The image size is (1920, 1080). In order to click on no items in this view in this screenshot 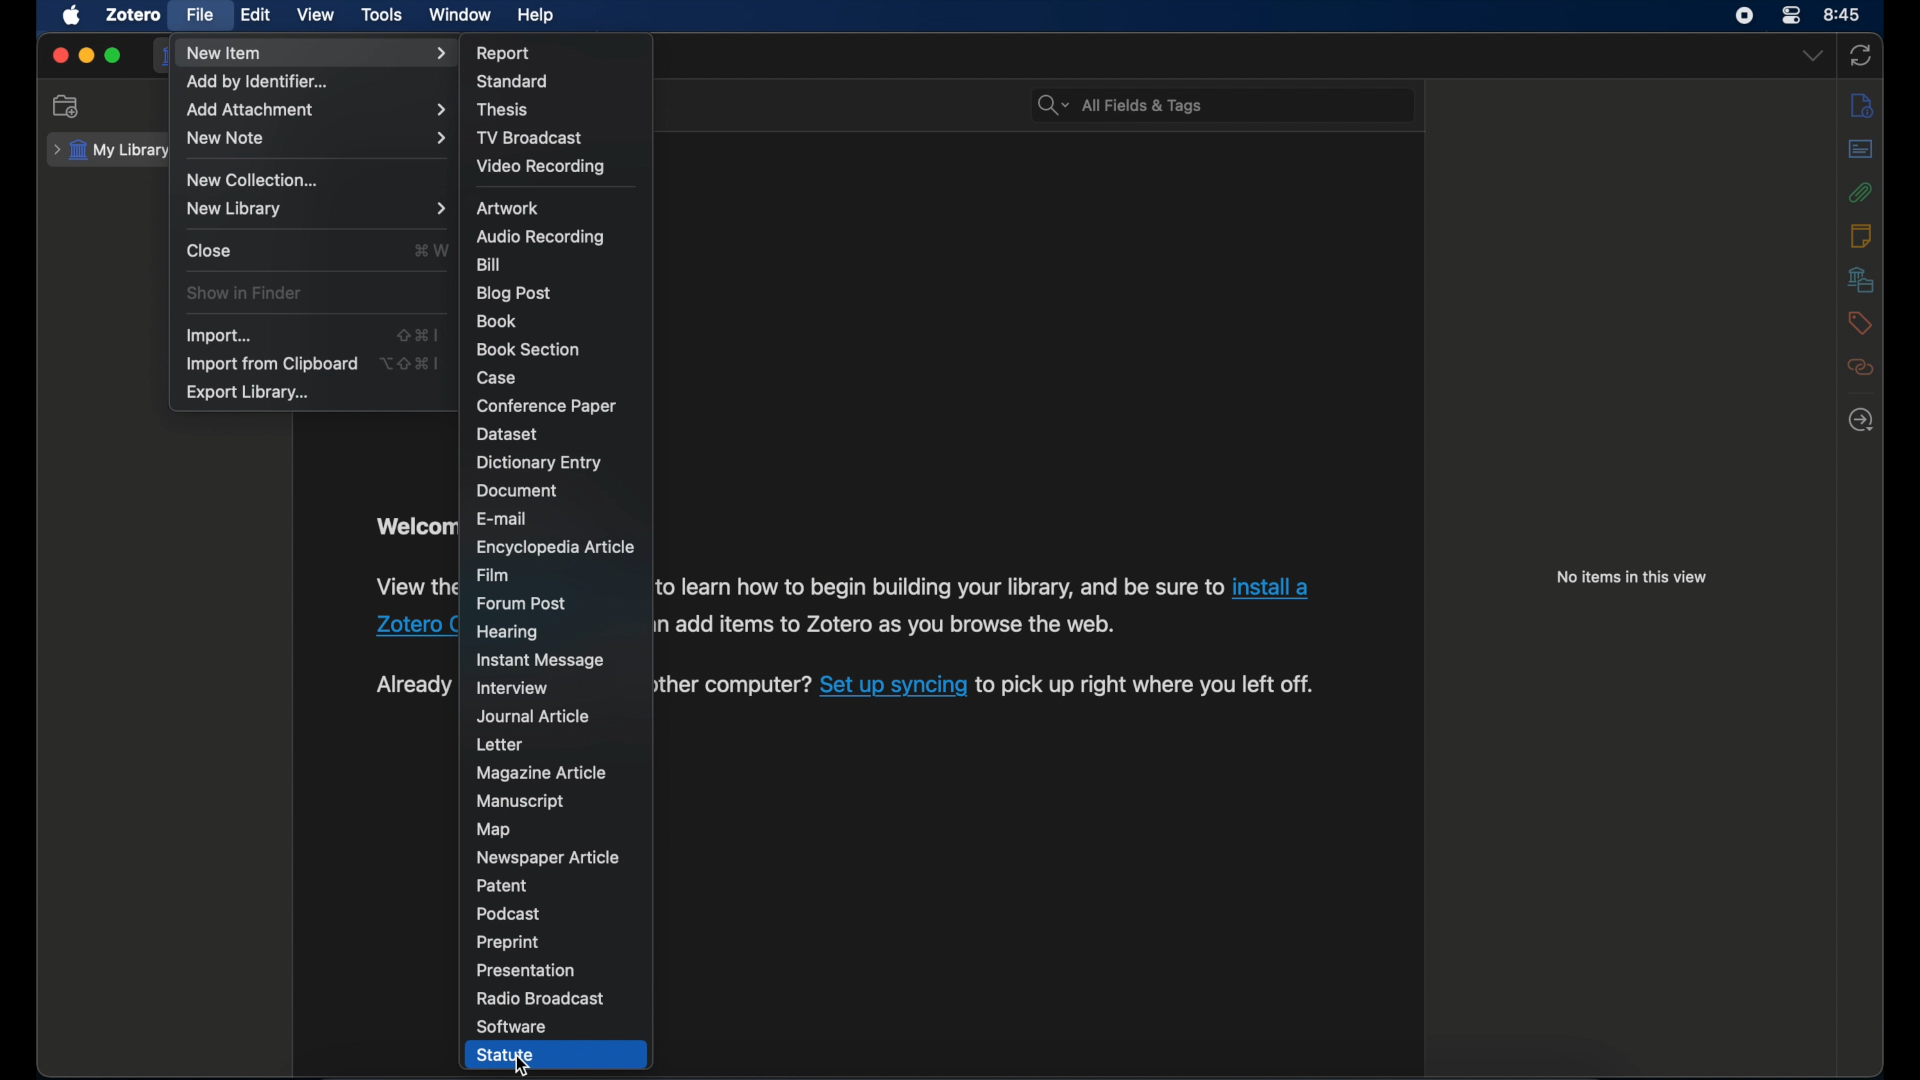, I will do `click(1633, 576)`.